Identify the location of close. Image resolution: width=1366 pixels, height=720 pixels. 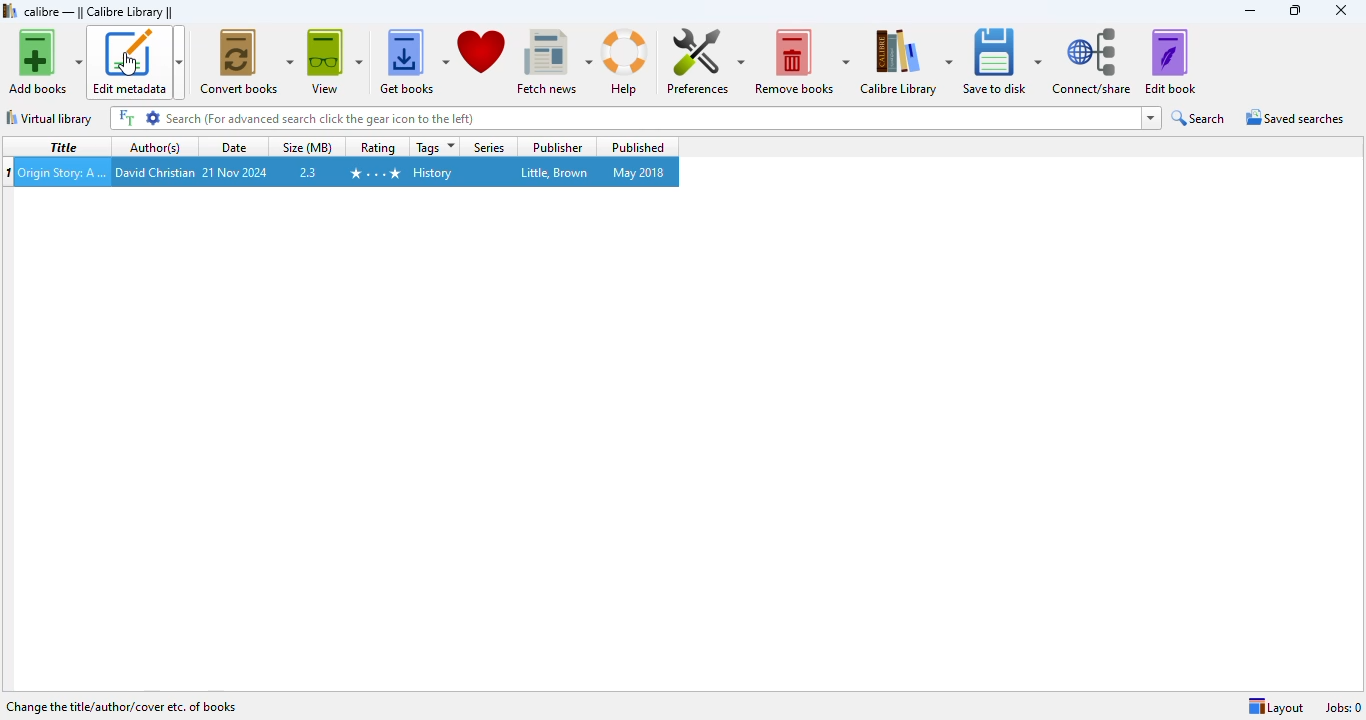
(1341, 9).